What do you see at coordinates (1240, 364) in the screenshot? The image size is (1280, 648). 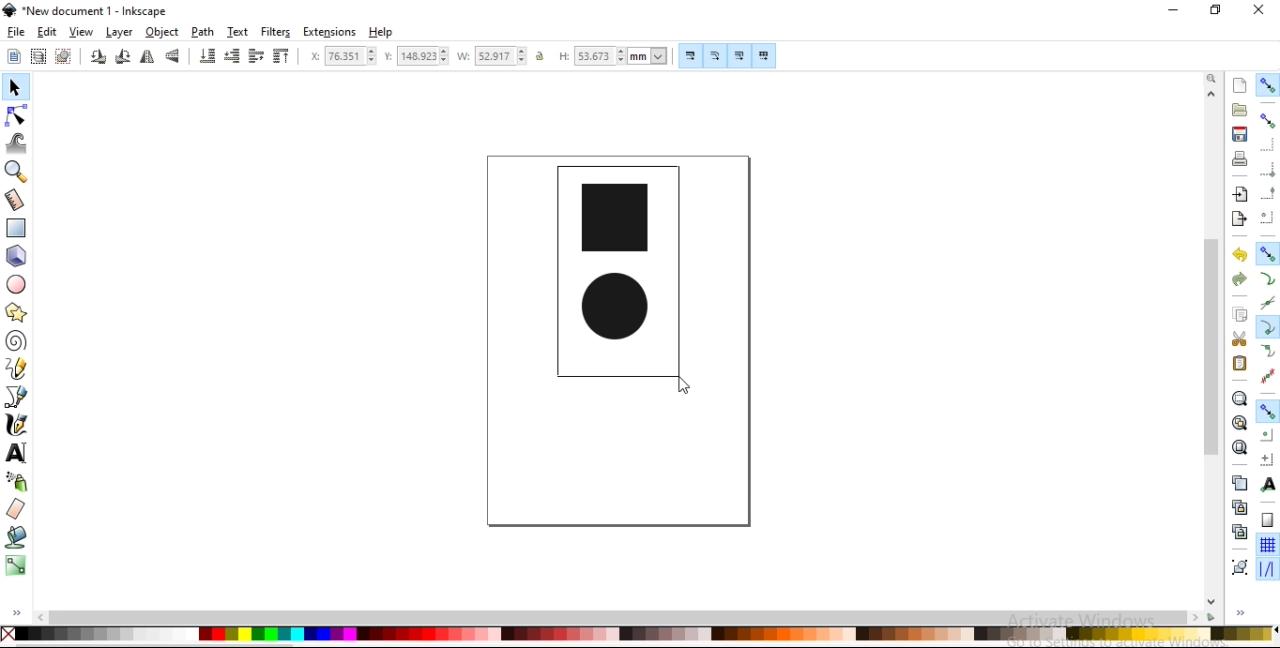 I see `paste` at bounding box center [1240, 364].